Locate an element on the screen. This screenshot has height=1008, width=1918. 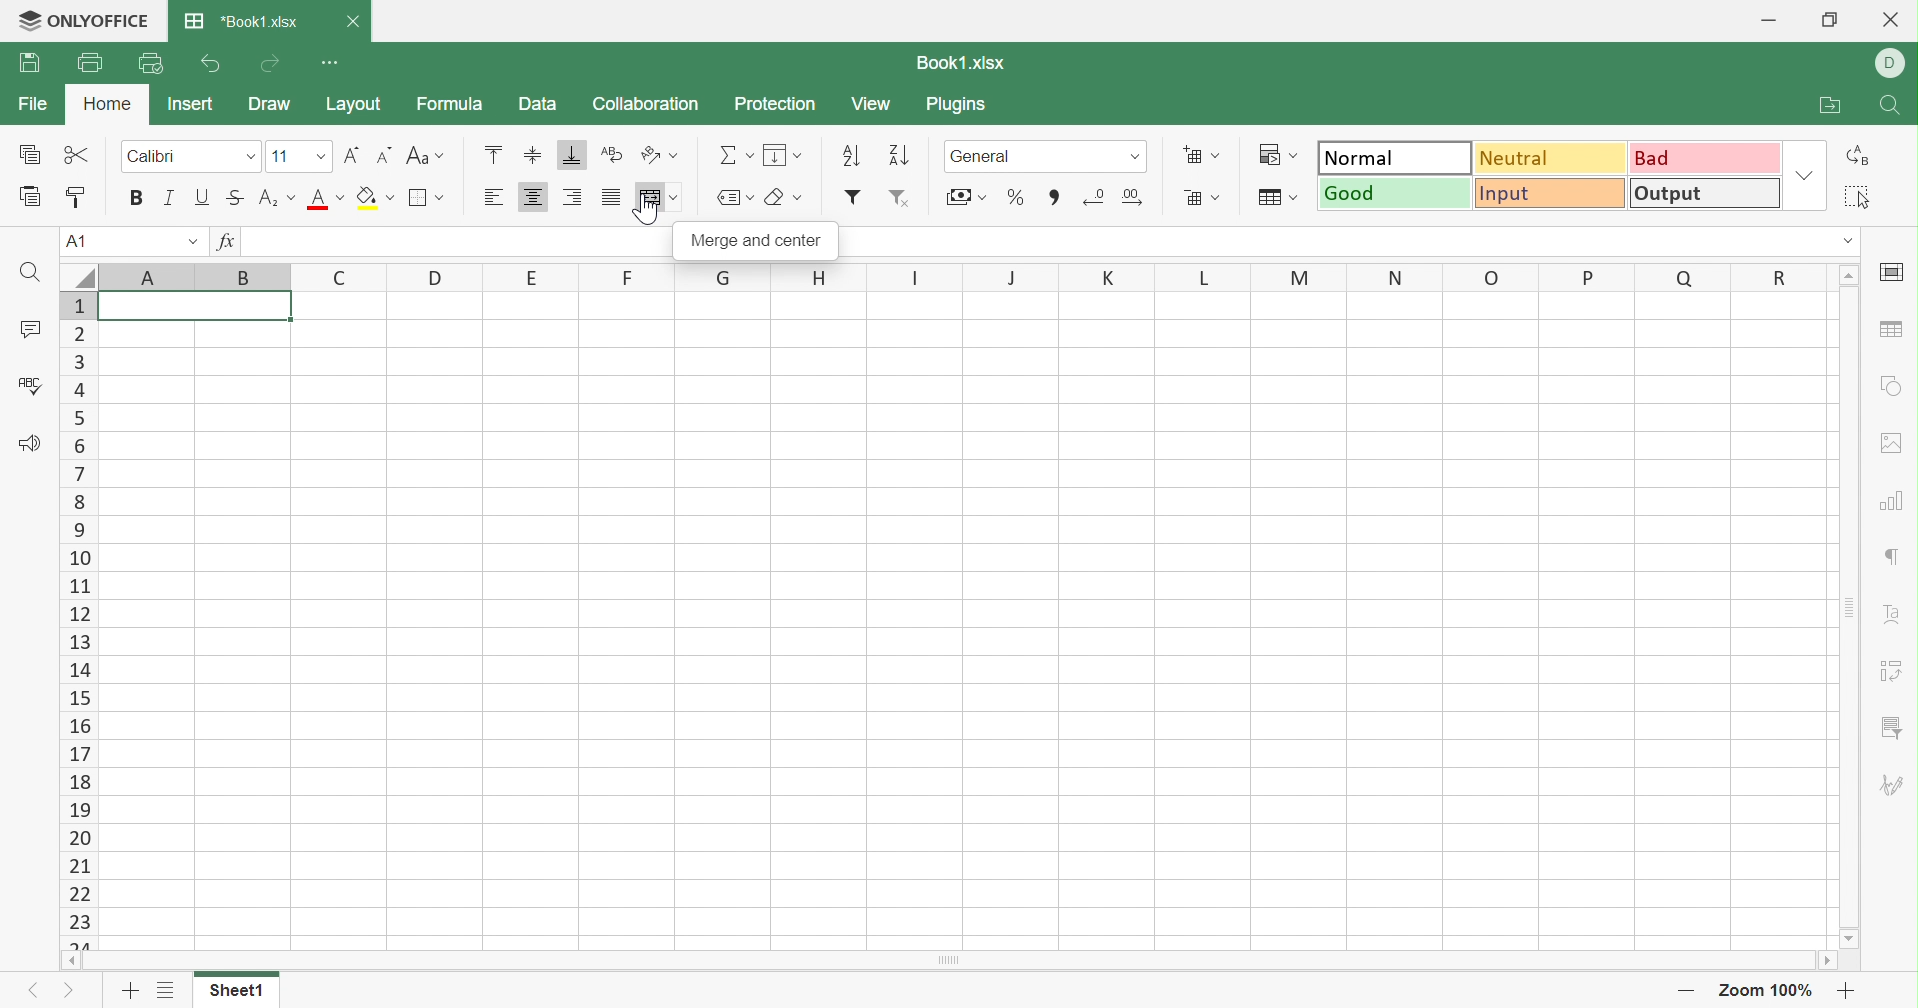
Comma style is located at coordinates (1054, 200).